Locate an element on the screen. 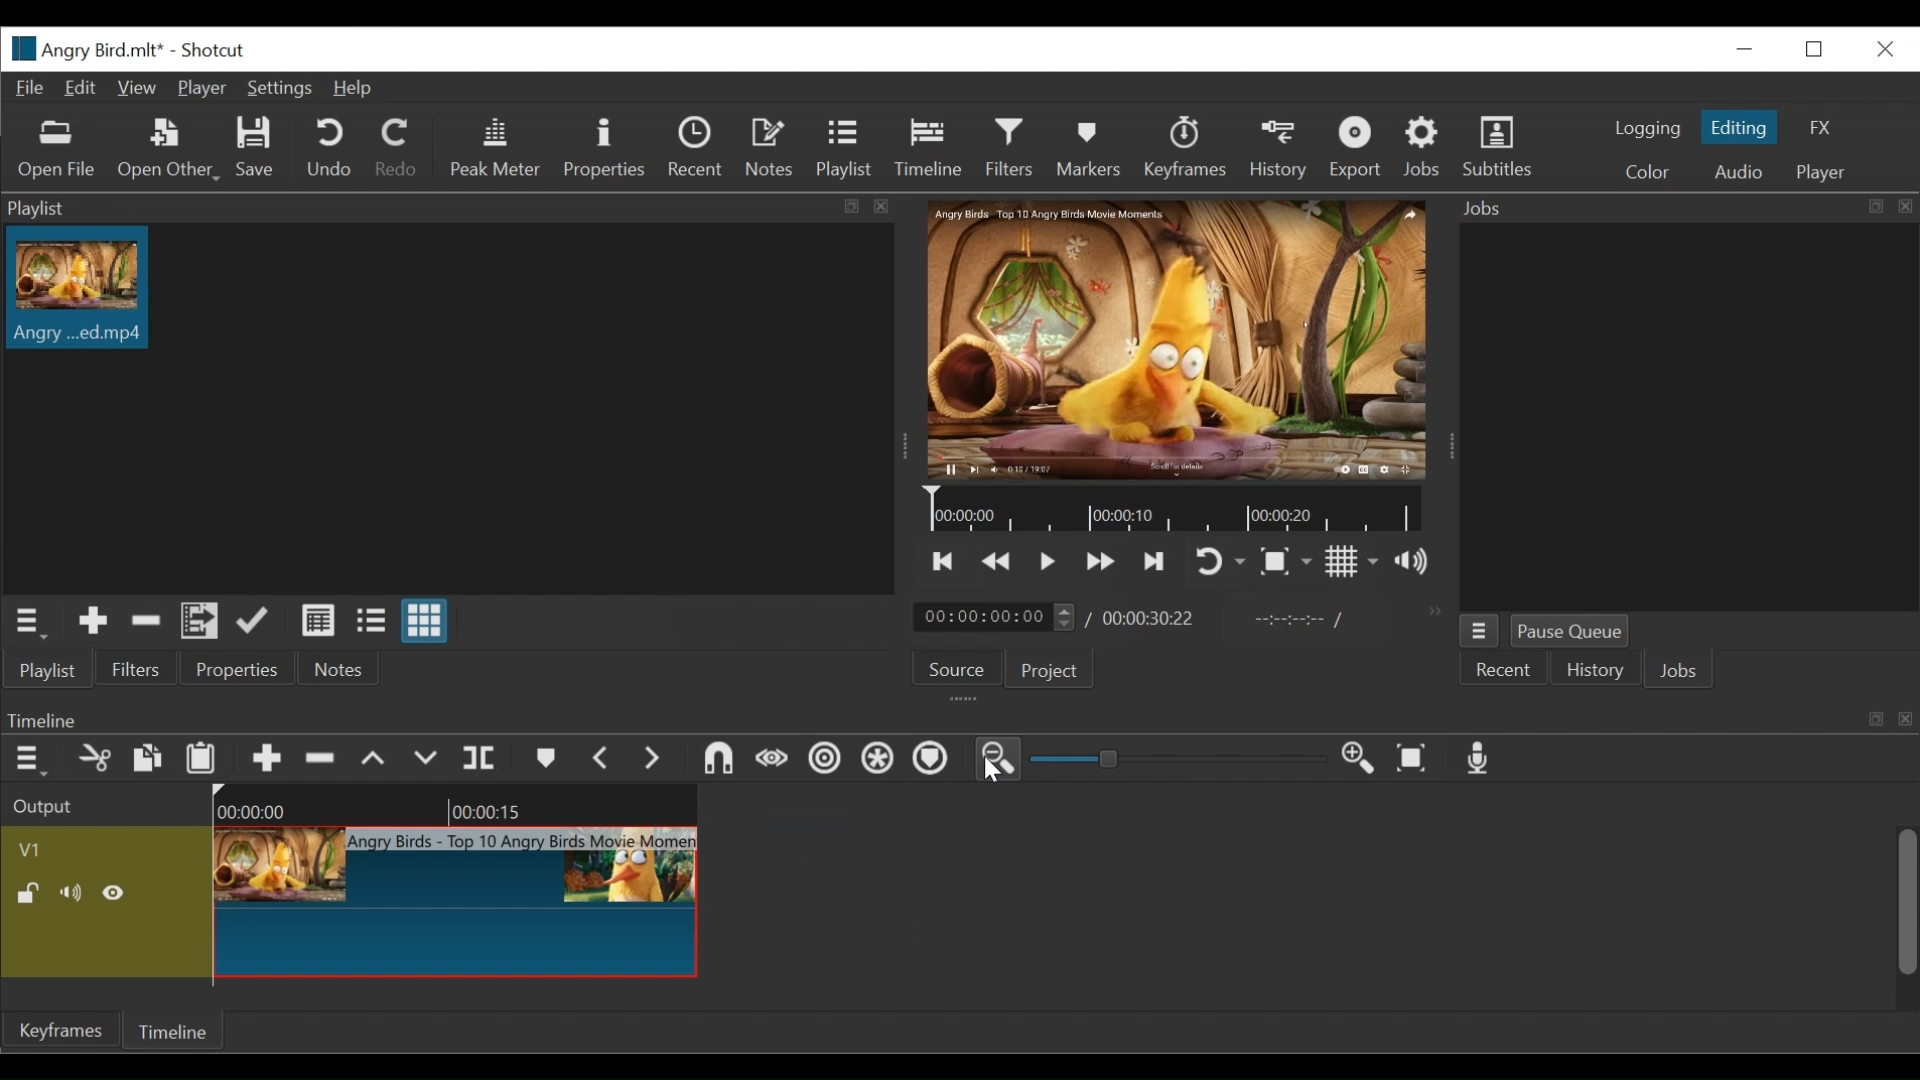 The width and height of the screenshot is (1920, 1080). Output is located at coordinates (46, 804).